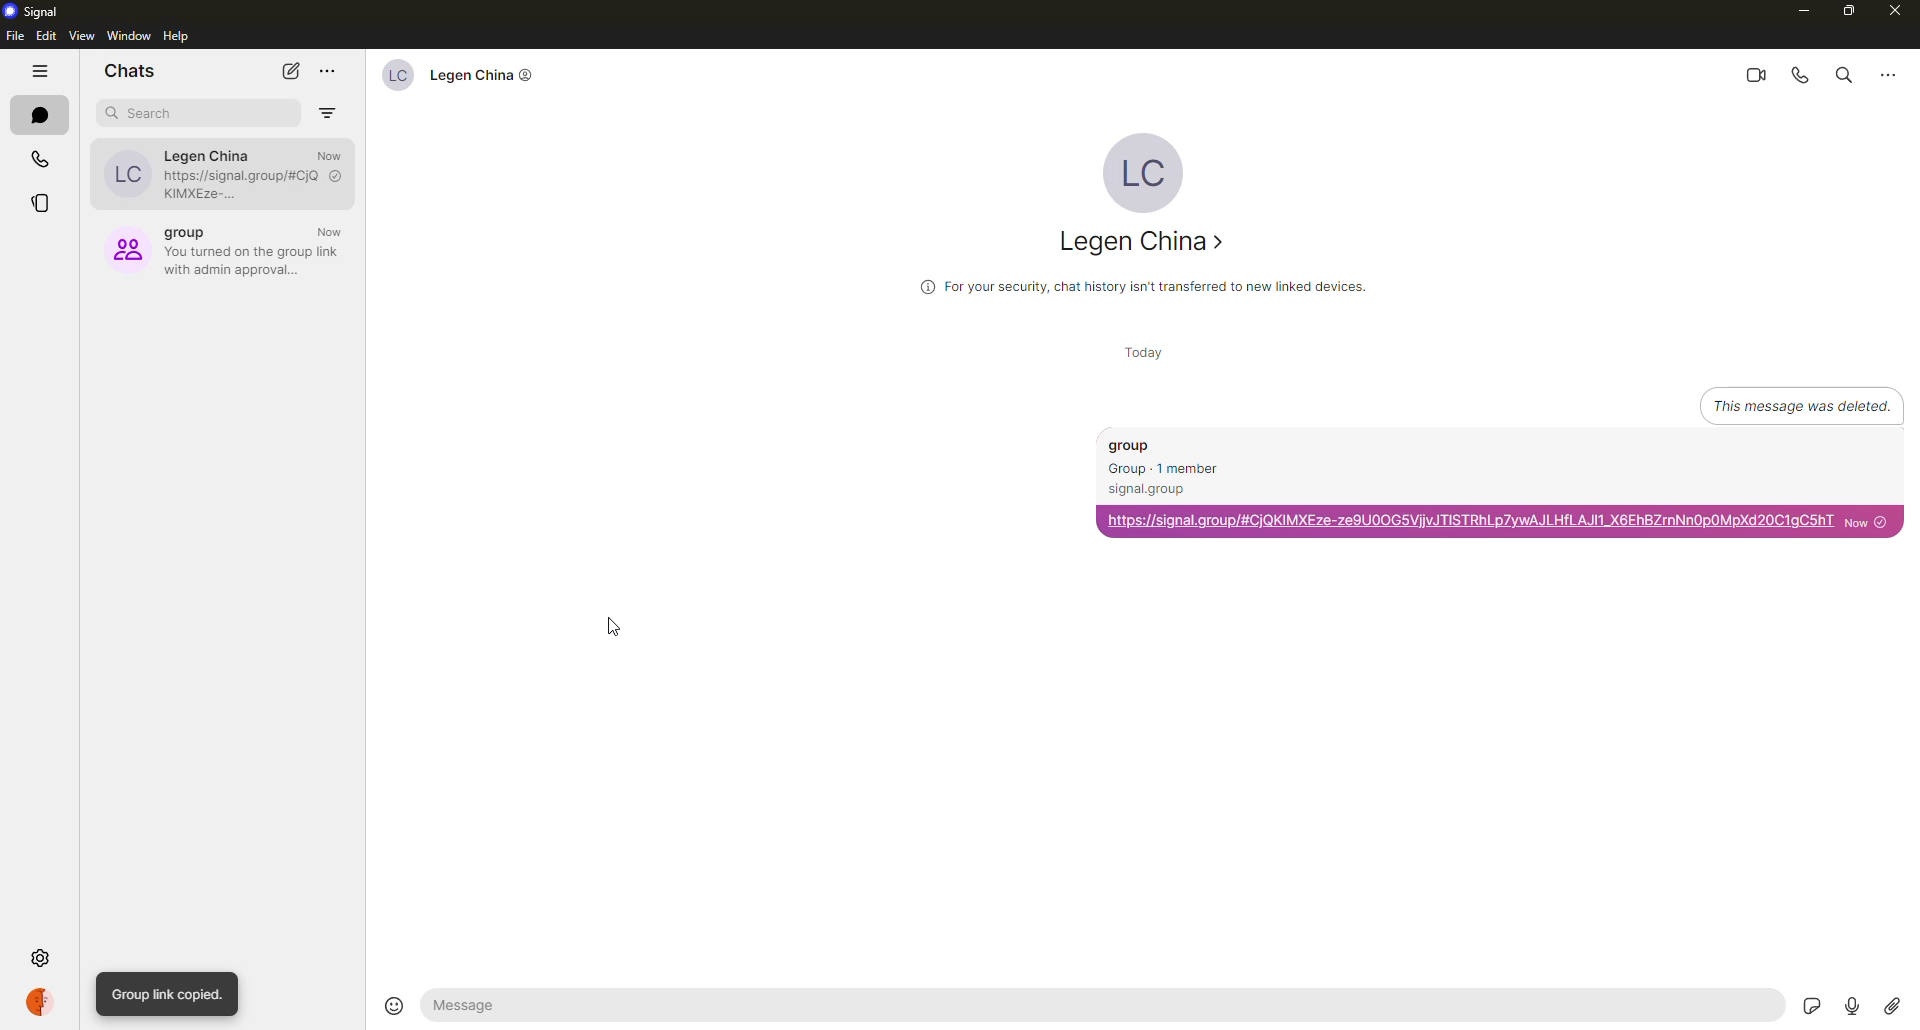  I want to click on group link copied, so click(169, 994).